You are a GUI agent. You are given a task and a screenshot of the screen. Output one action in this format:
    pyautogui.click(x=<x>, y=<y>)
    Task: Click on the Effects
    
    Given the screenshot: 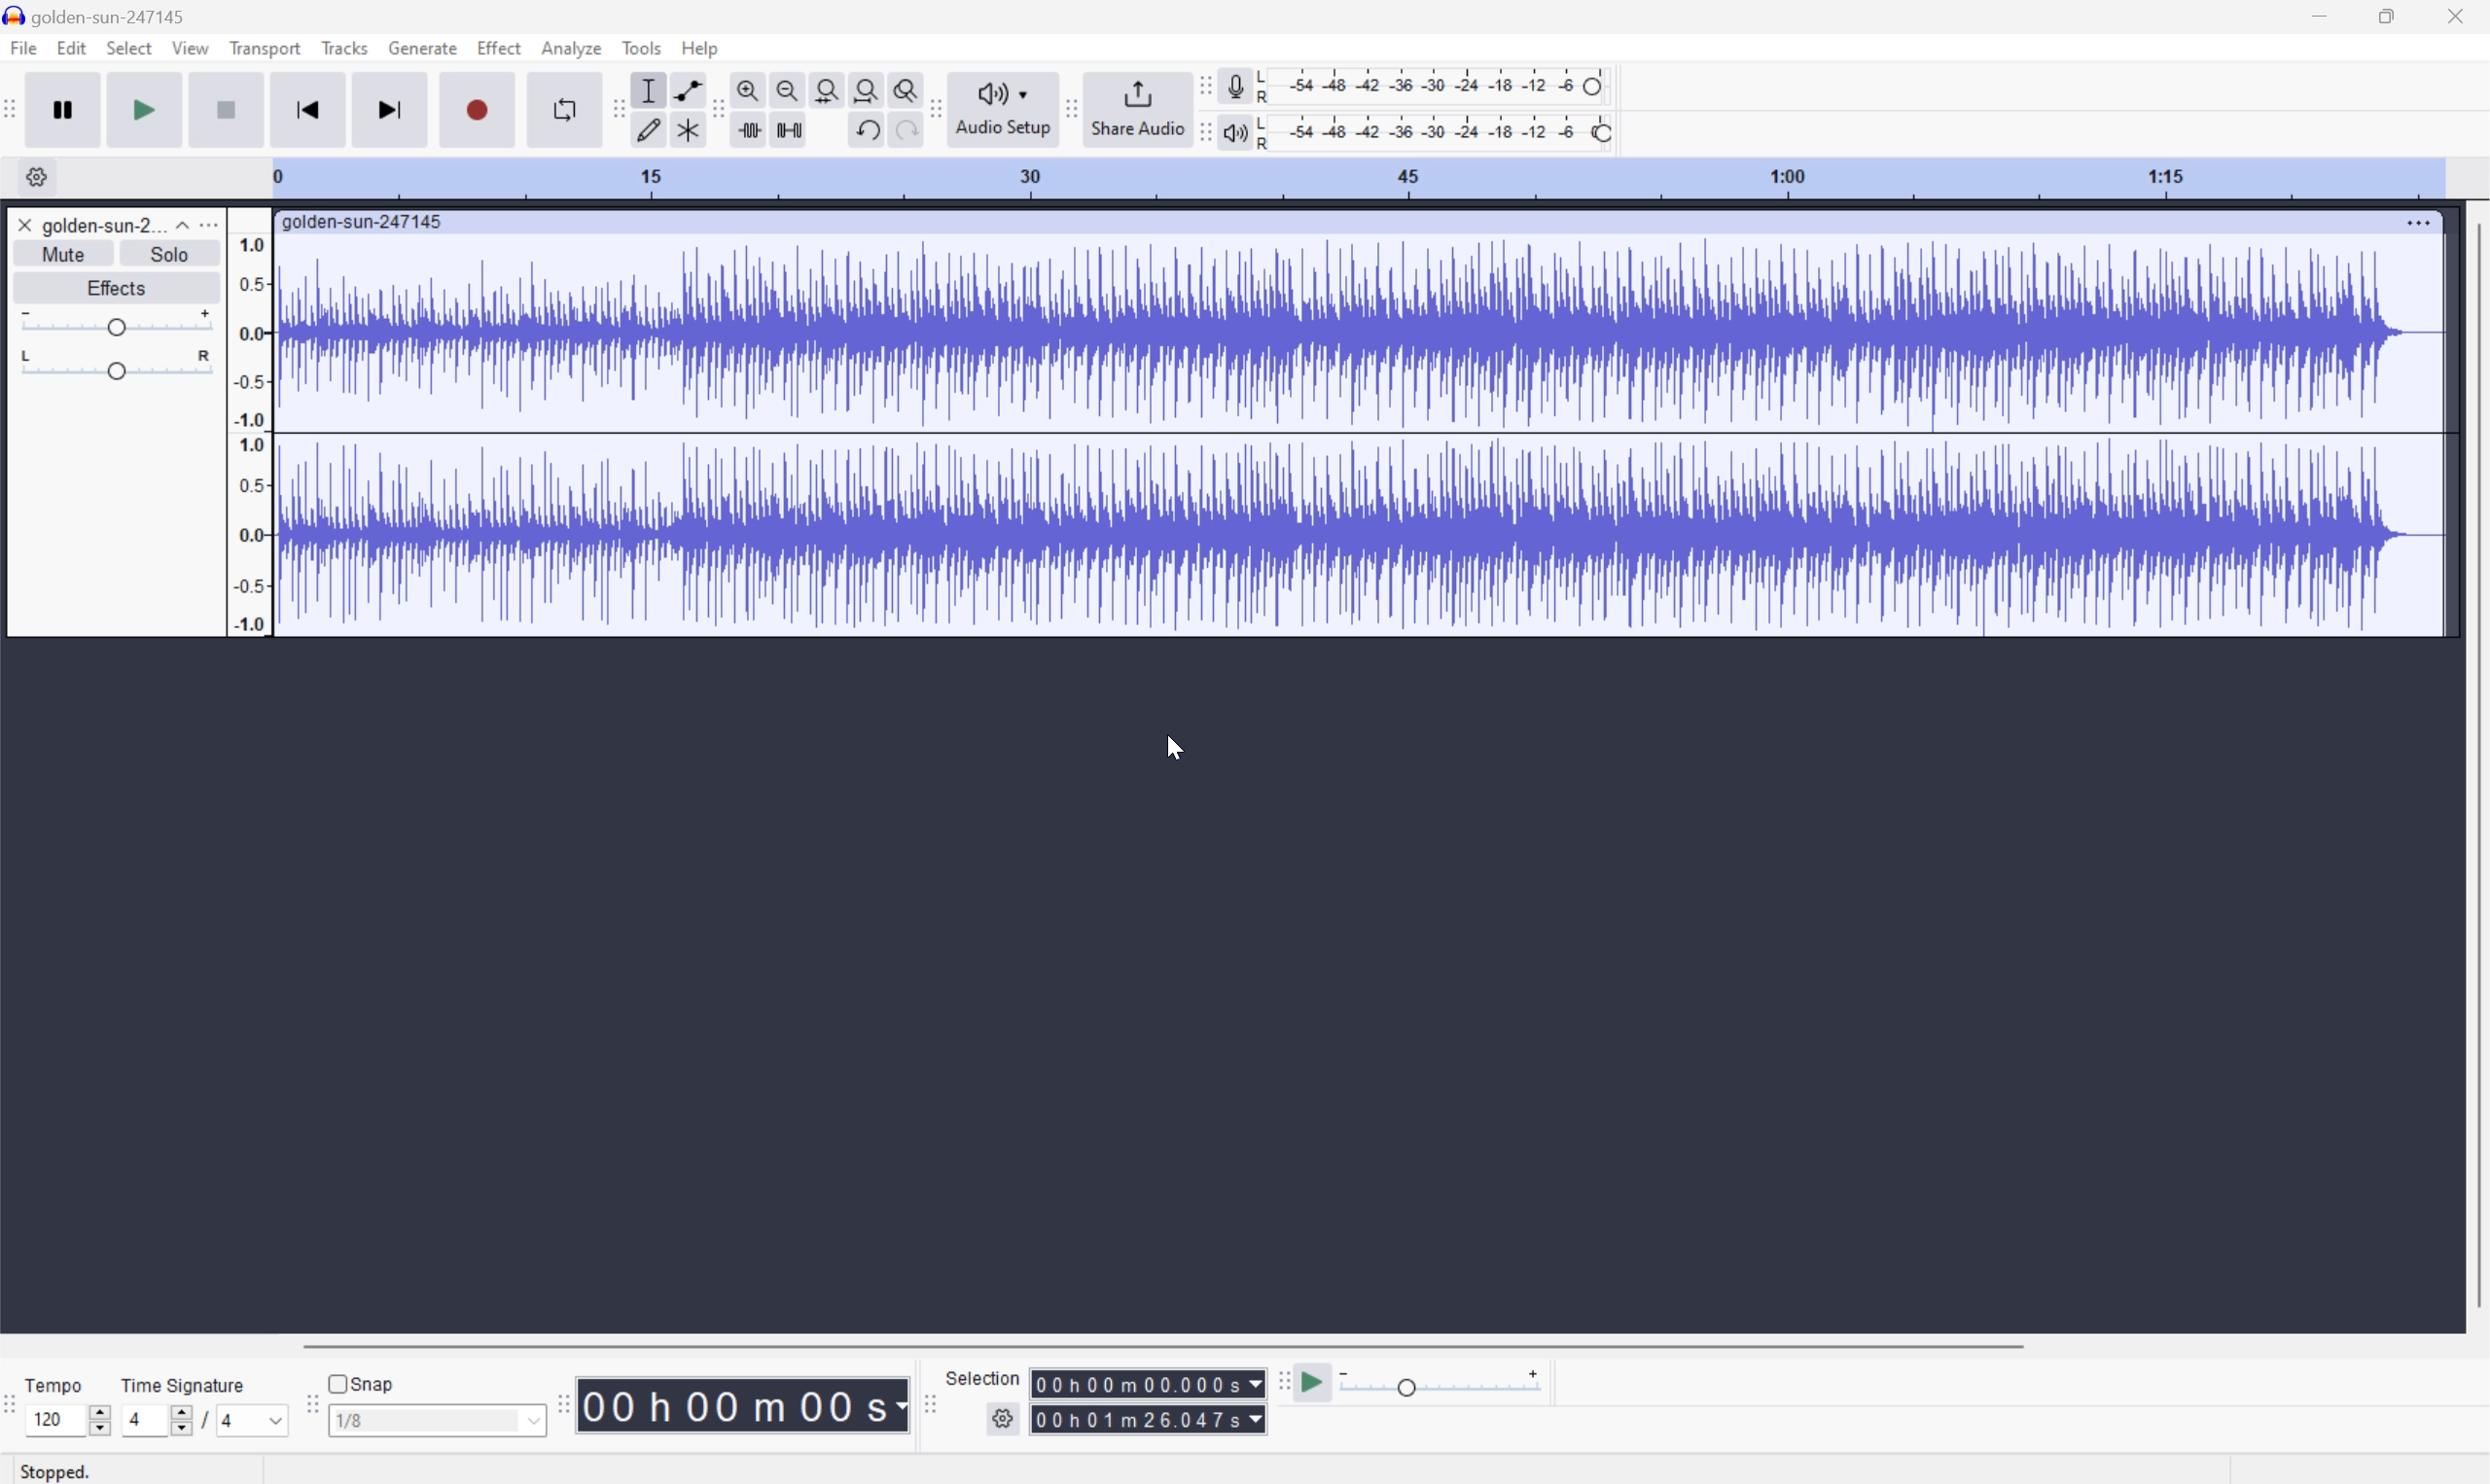 What is the action you would take?
    pyautogui.click(x=118, y=288)
    